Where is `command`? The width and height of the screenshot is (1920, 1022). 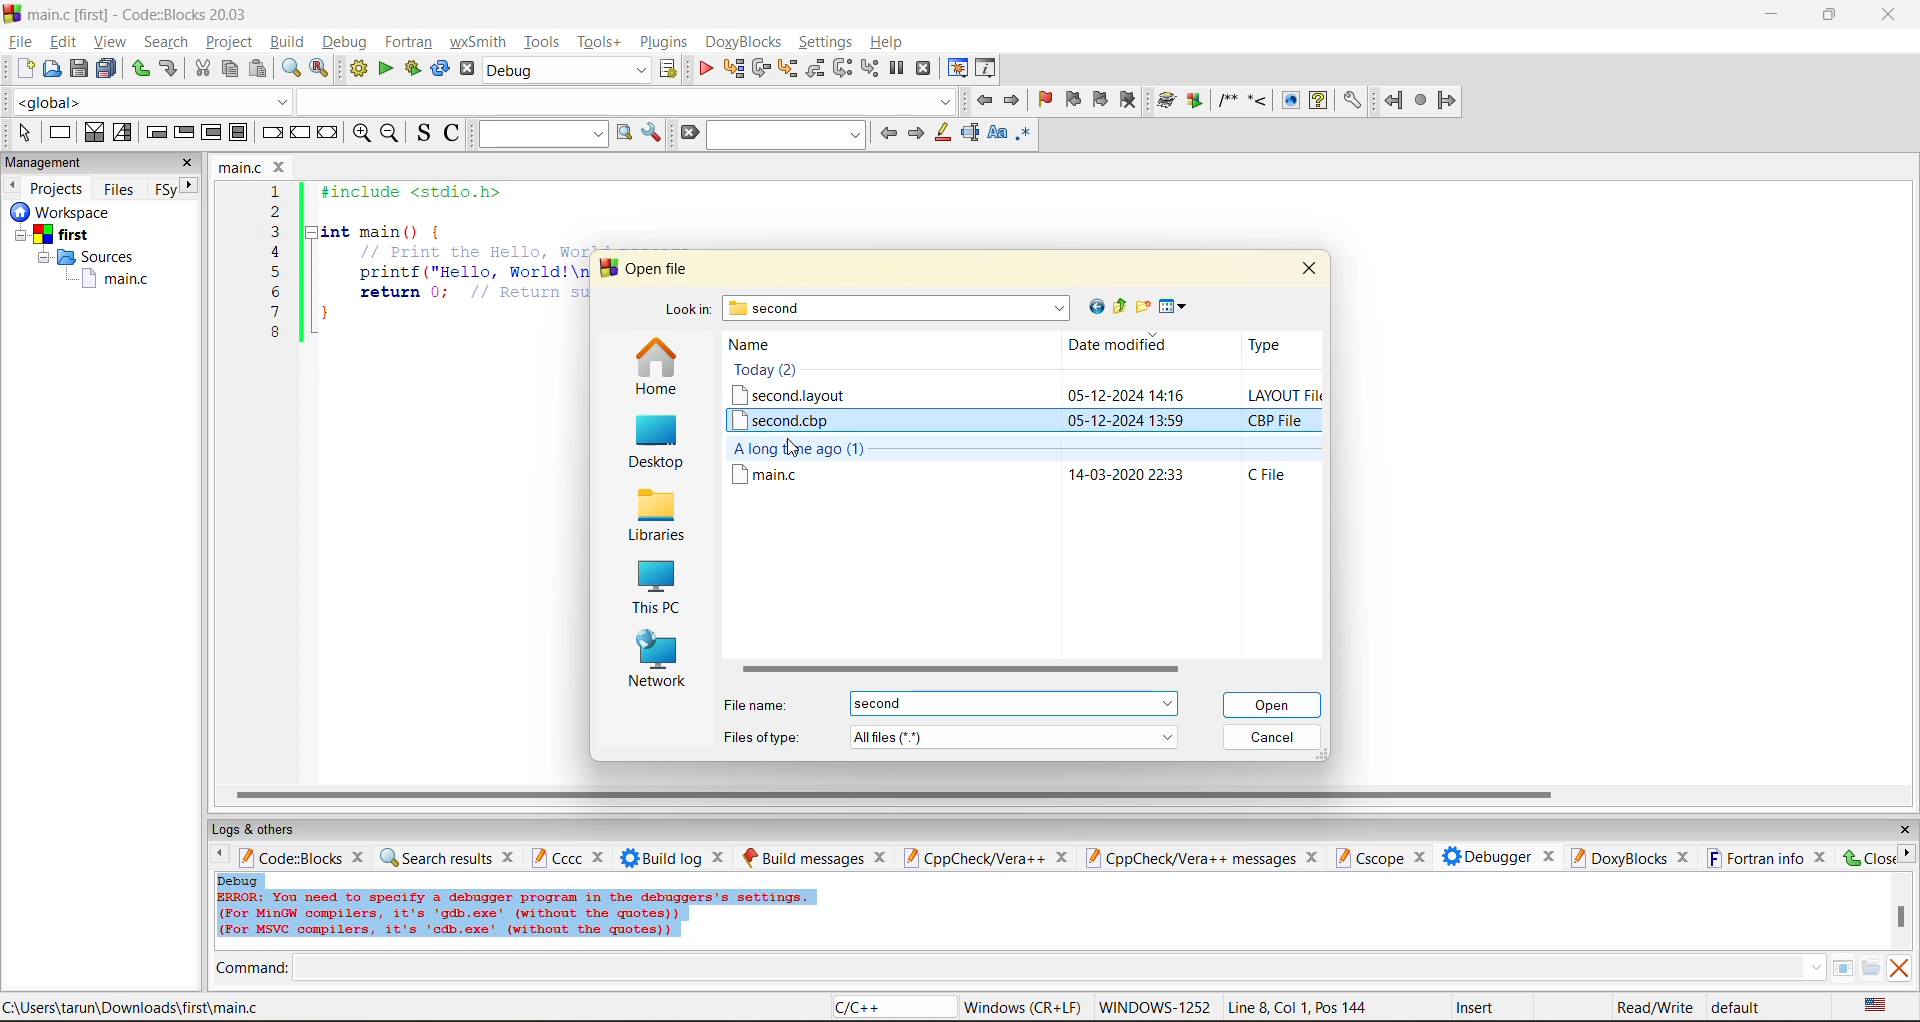
command is located at coordinates (252, 970).